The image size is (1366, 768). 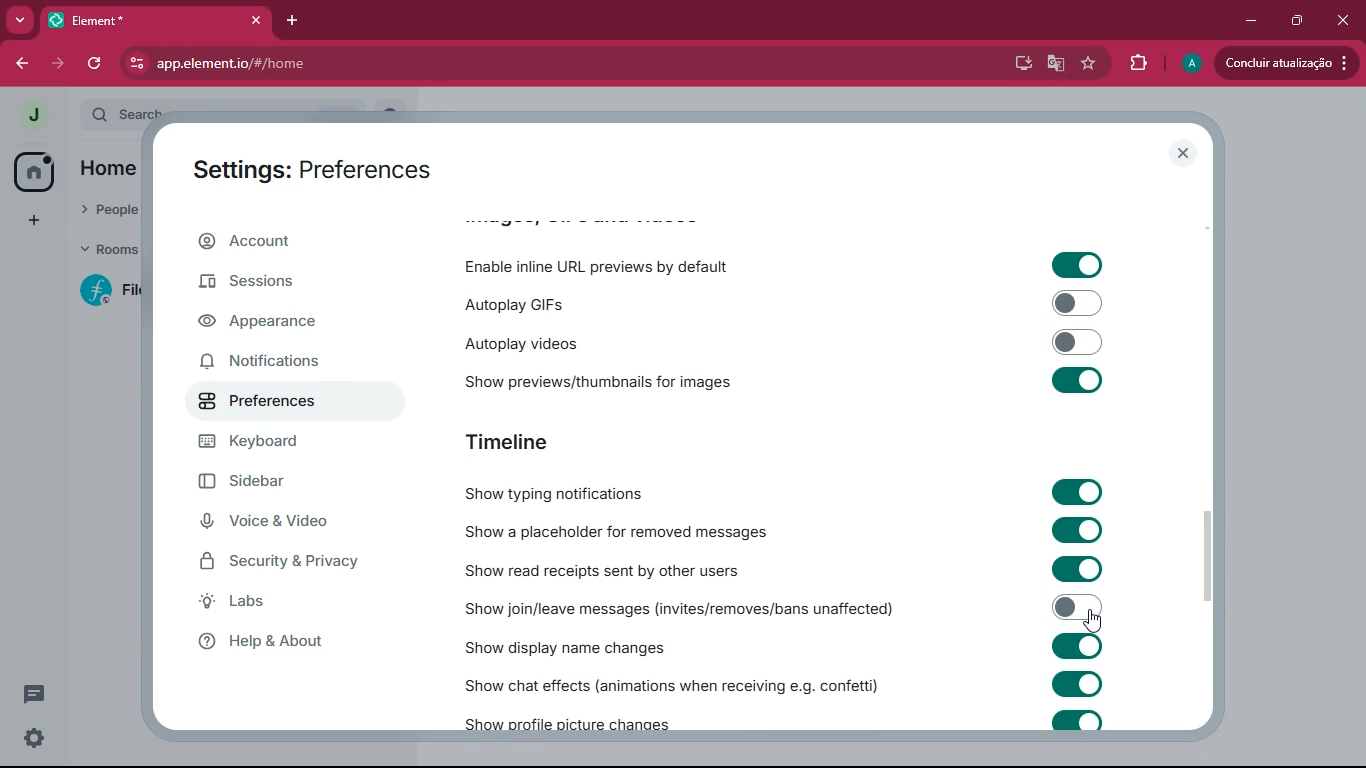 What do you see at coordinates (99, 20) in the screenshot?
I see `tab` at bounding box center [99, 20].